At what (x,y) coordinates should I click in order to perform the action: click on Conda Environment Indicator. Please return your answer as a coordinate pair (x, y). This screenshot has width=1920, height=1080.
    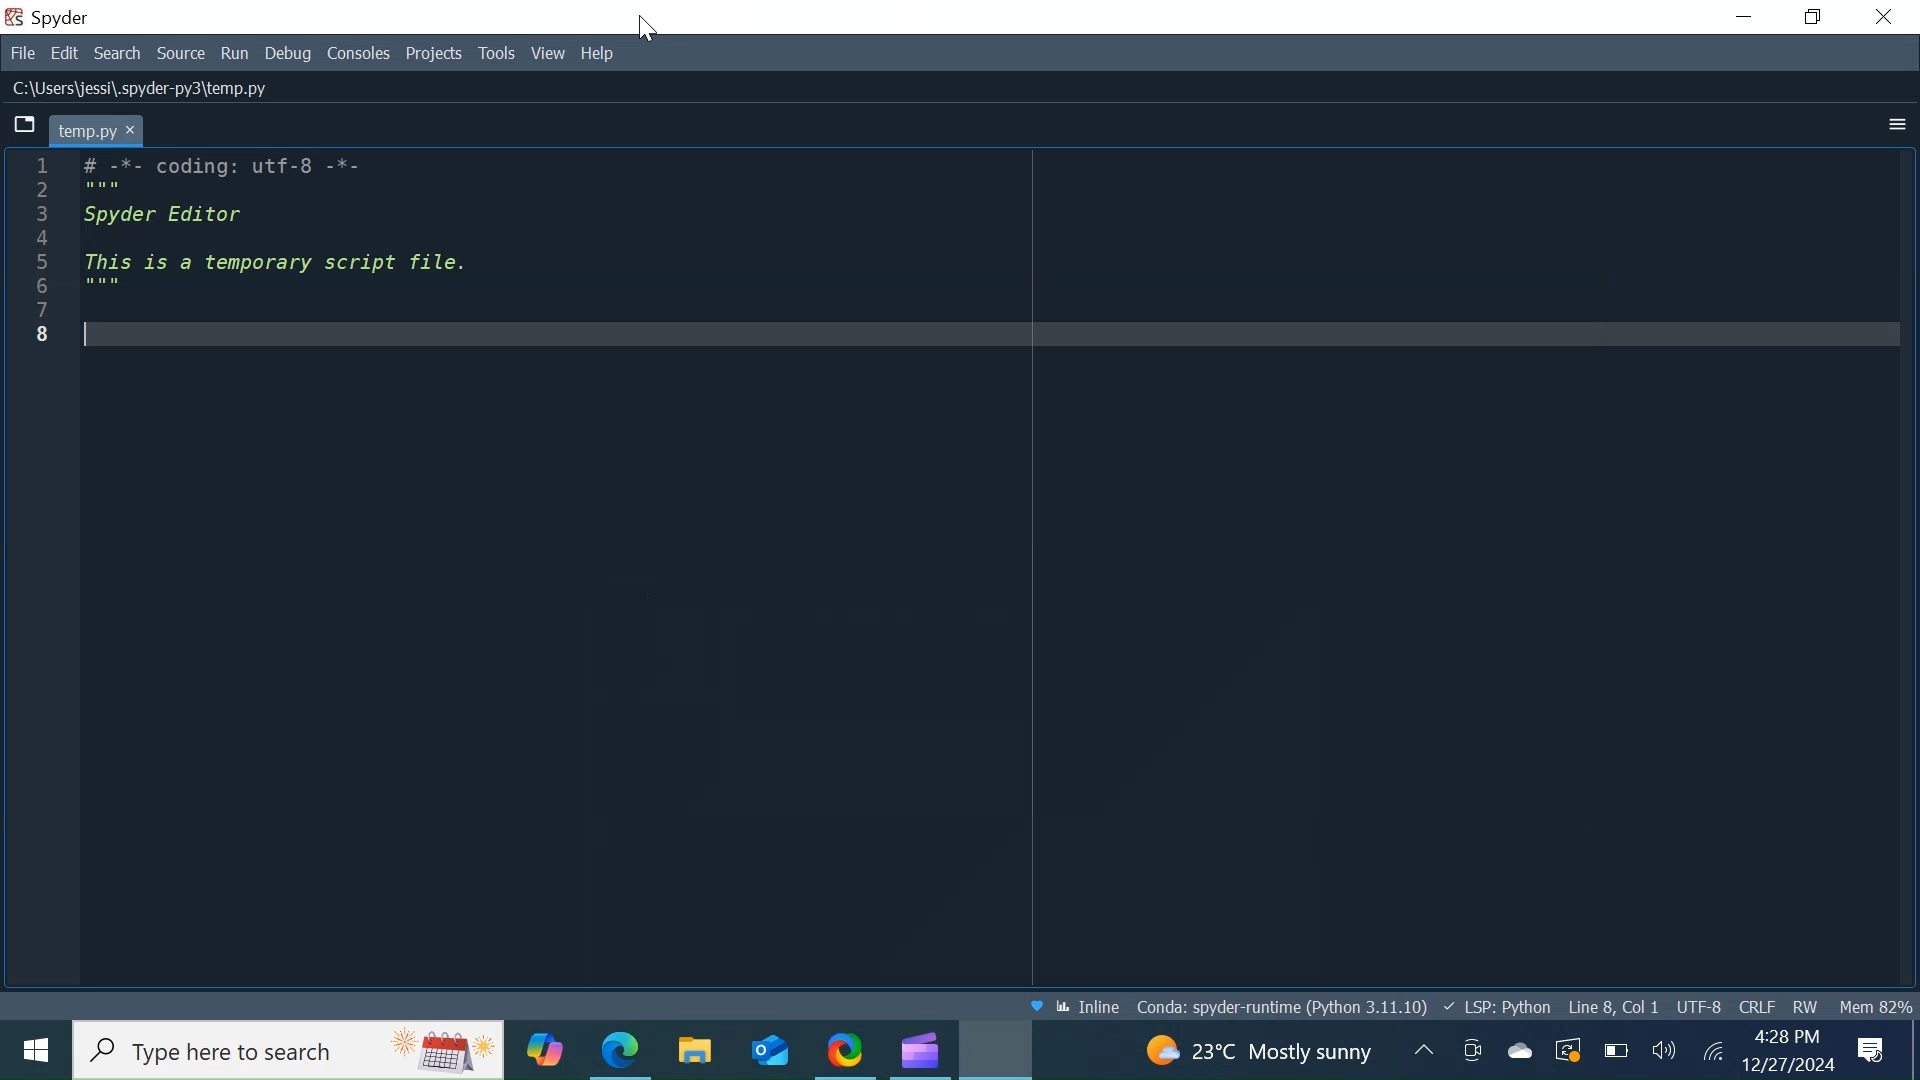
    Looking at the image, I should click on (1283, 1007).